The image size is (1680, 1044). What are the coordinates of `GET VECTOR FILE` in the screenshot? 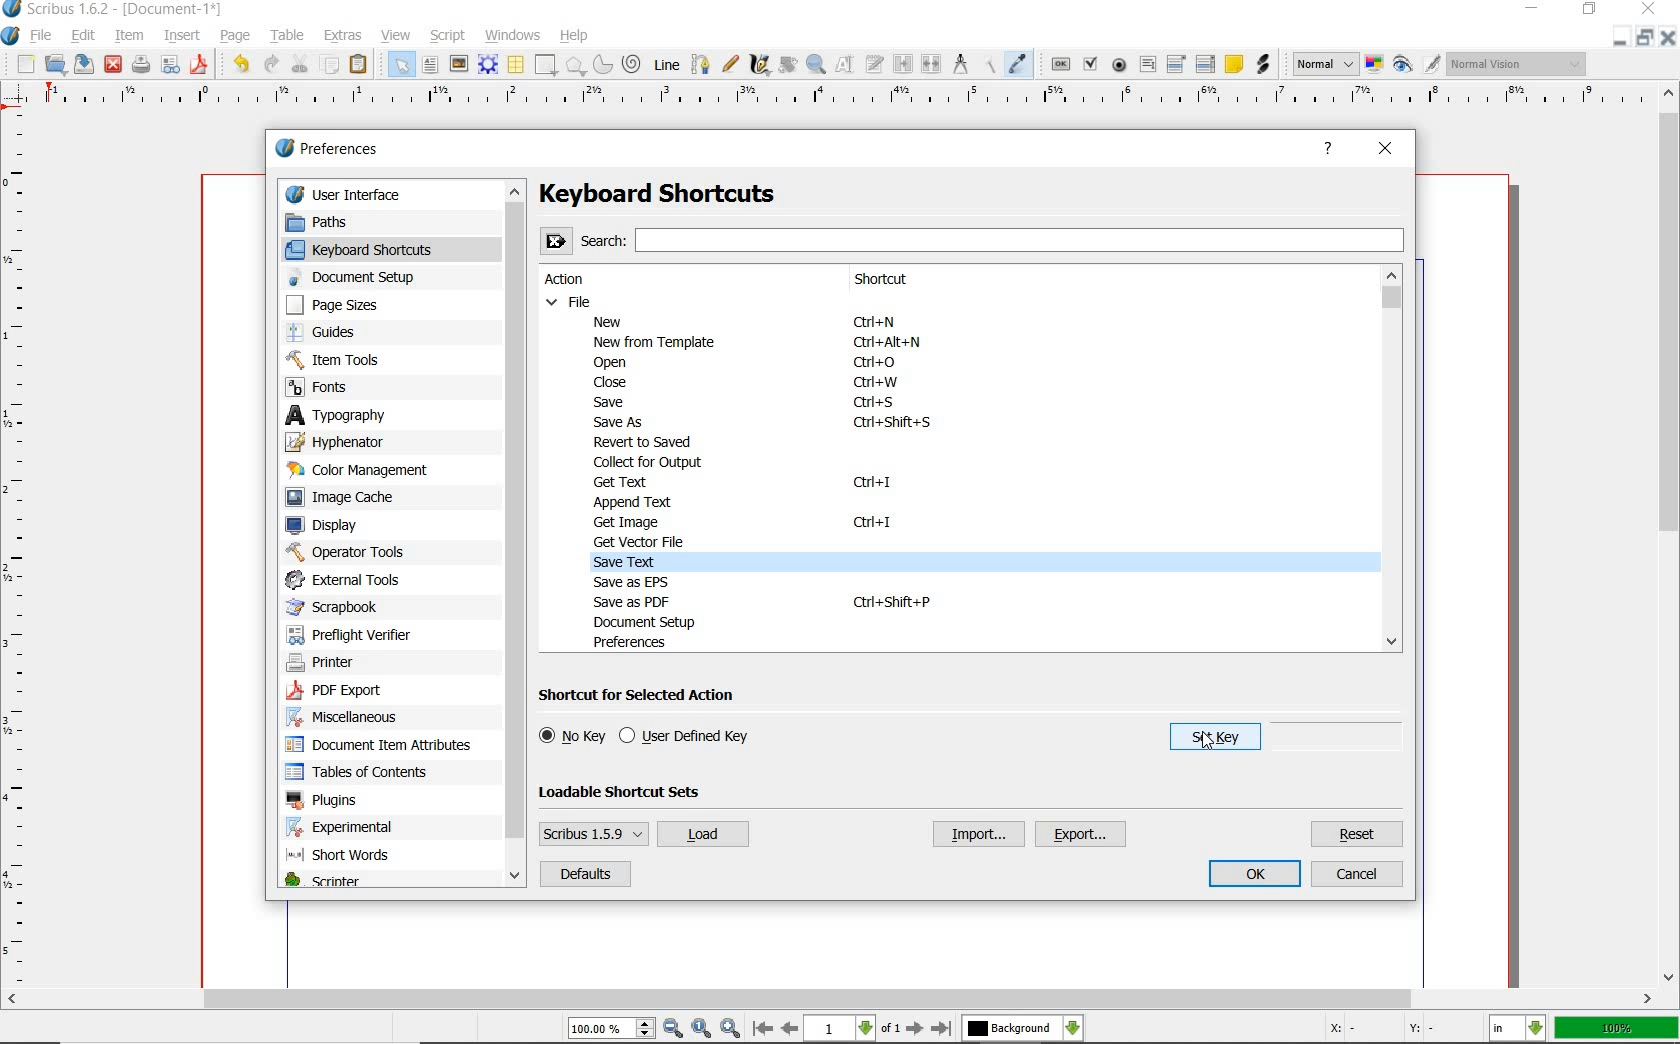 It's located at (643, 541).